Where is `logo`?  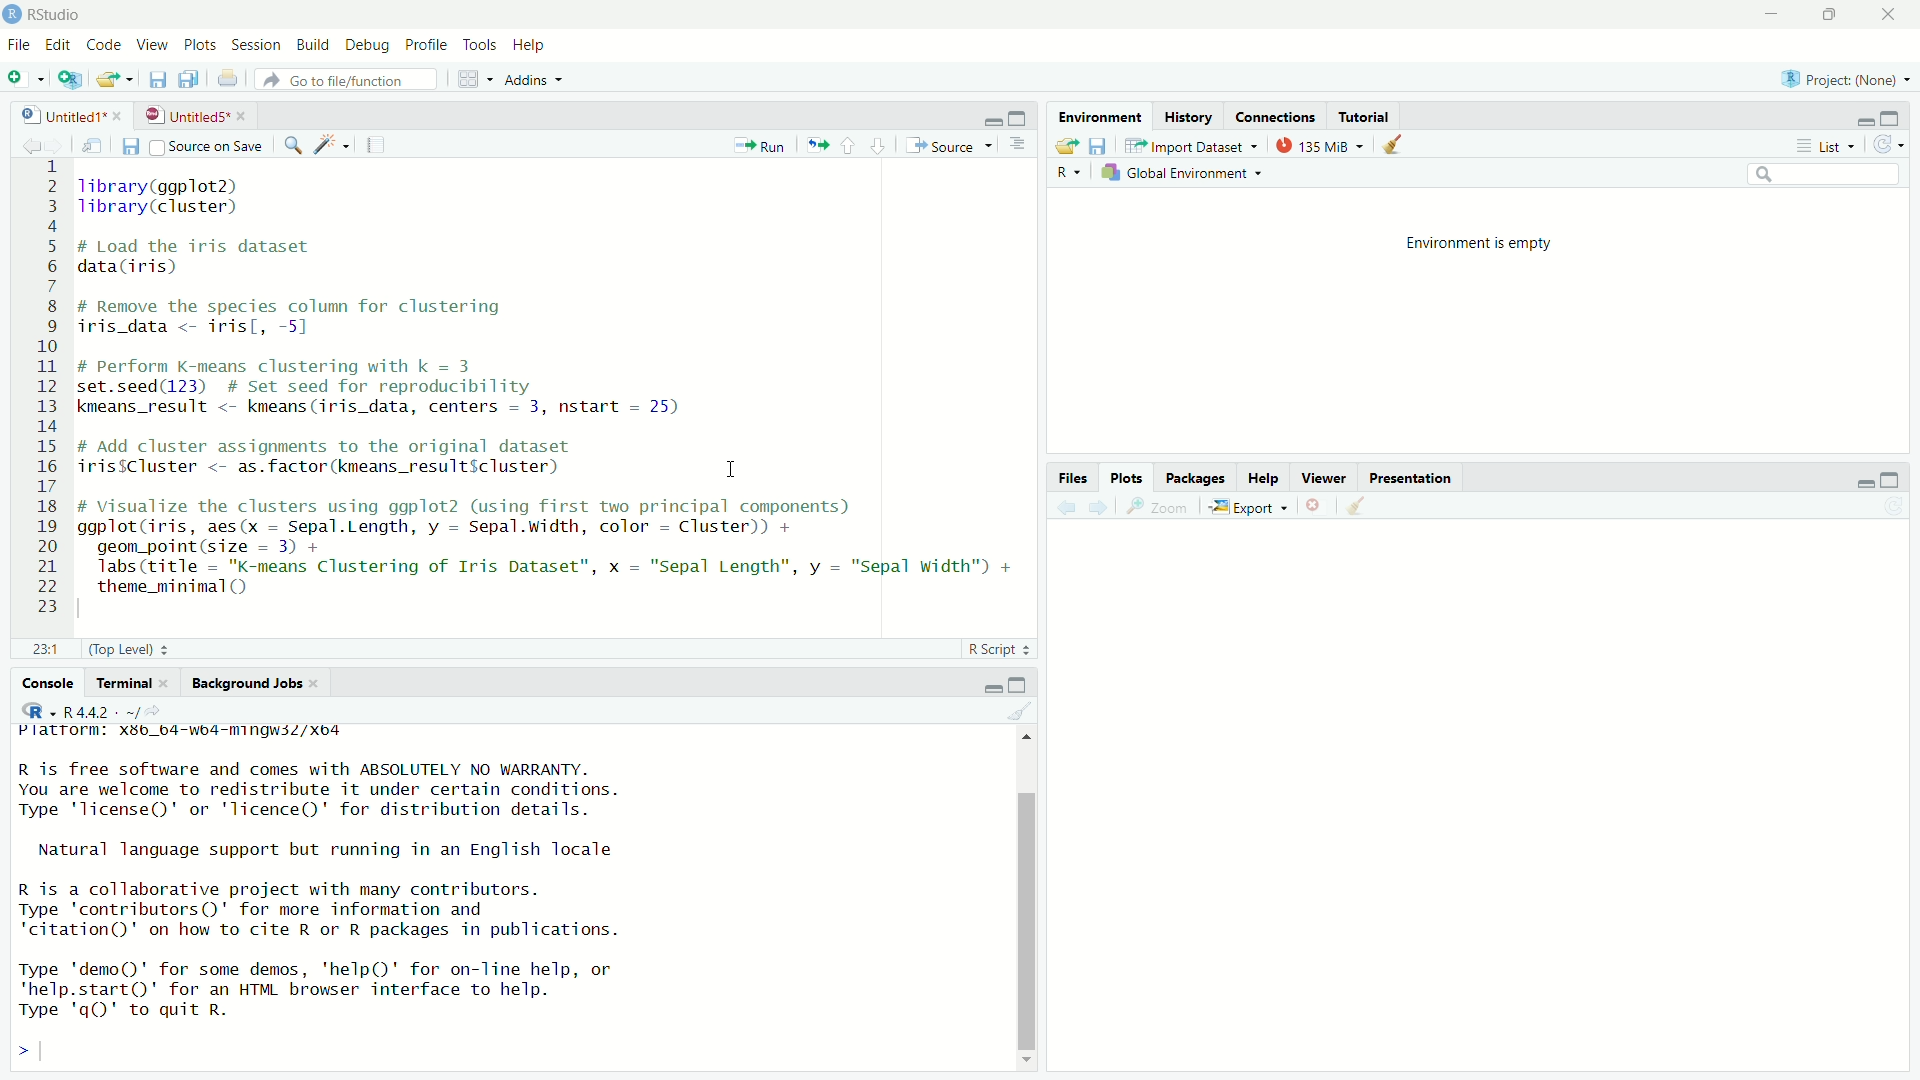 logo is located at coordinates (12, 12).